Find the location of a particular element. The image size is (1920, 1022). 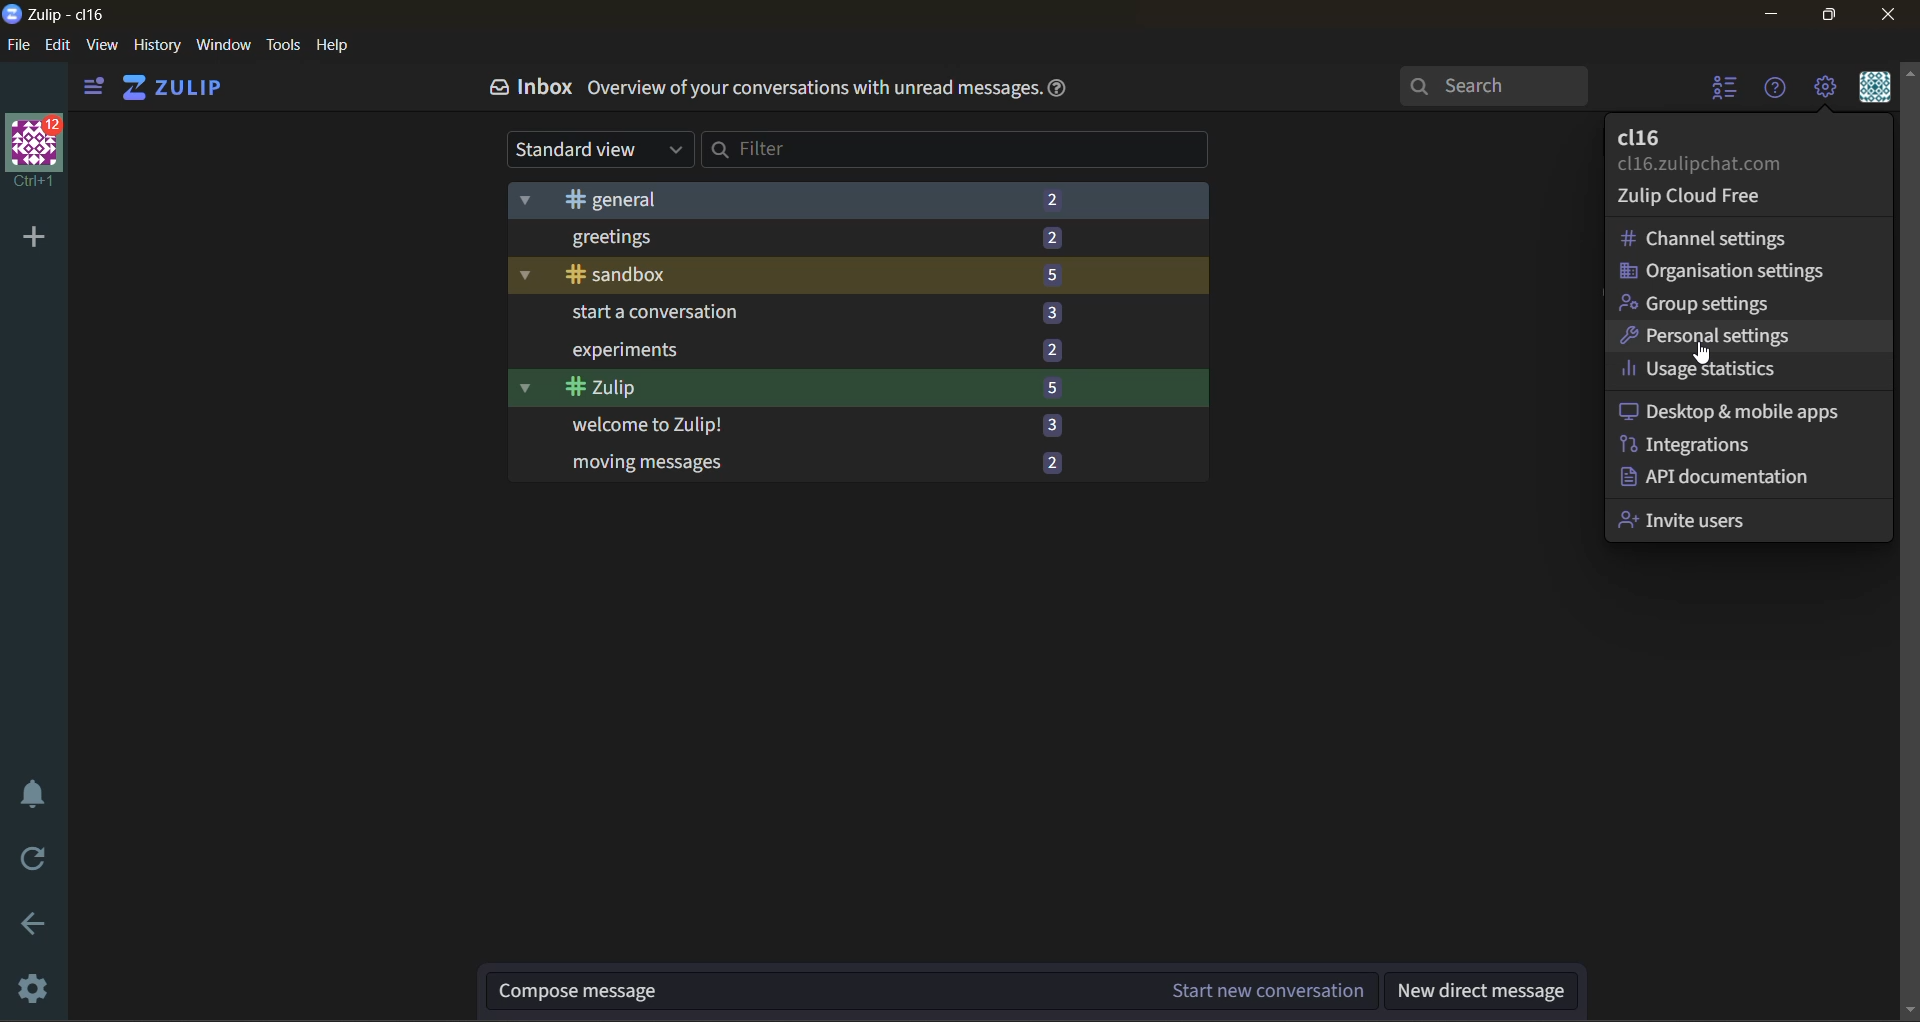

personal settings is located at coordinates (1712, 338).